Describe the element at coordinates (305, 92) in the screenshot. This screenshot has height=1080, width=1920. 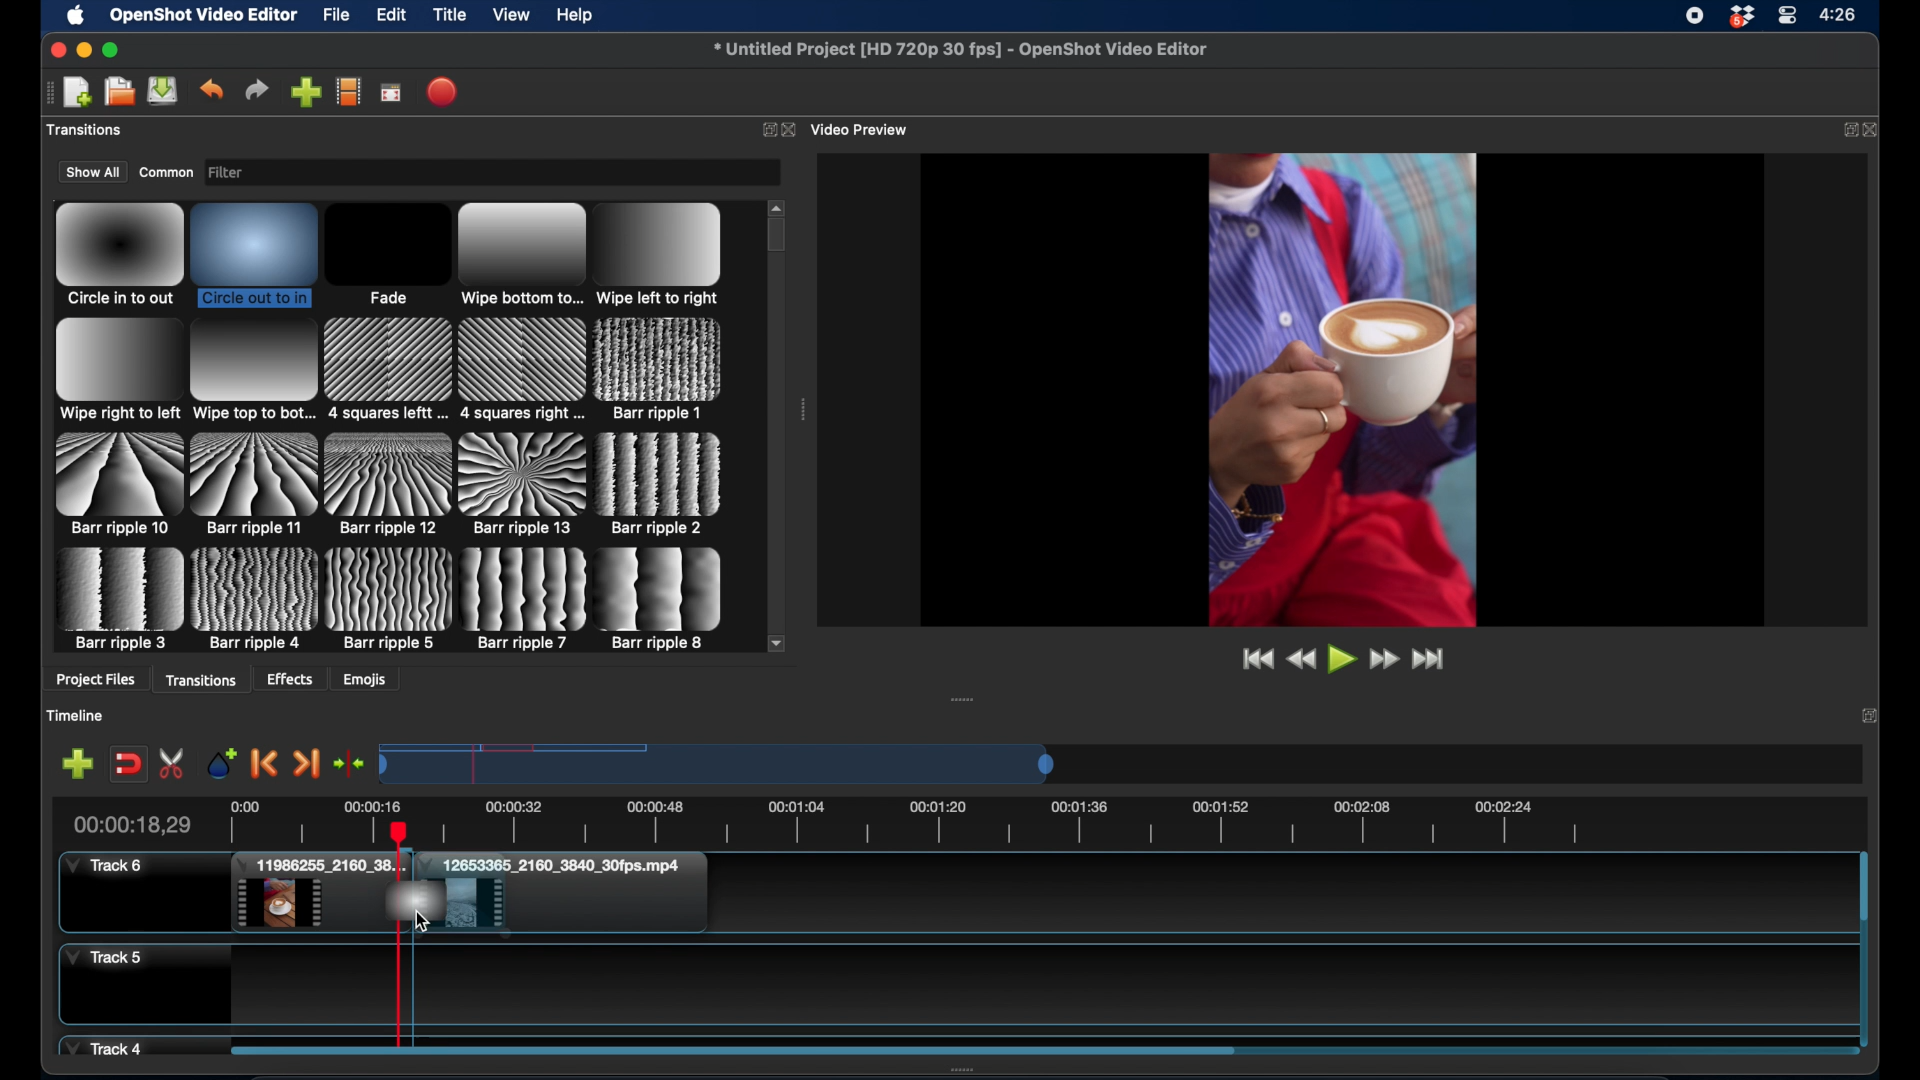
I see `import files` at that location.